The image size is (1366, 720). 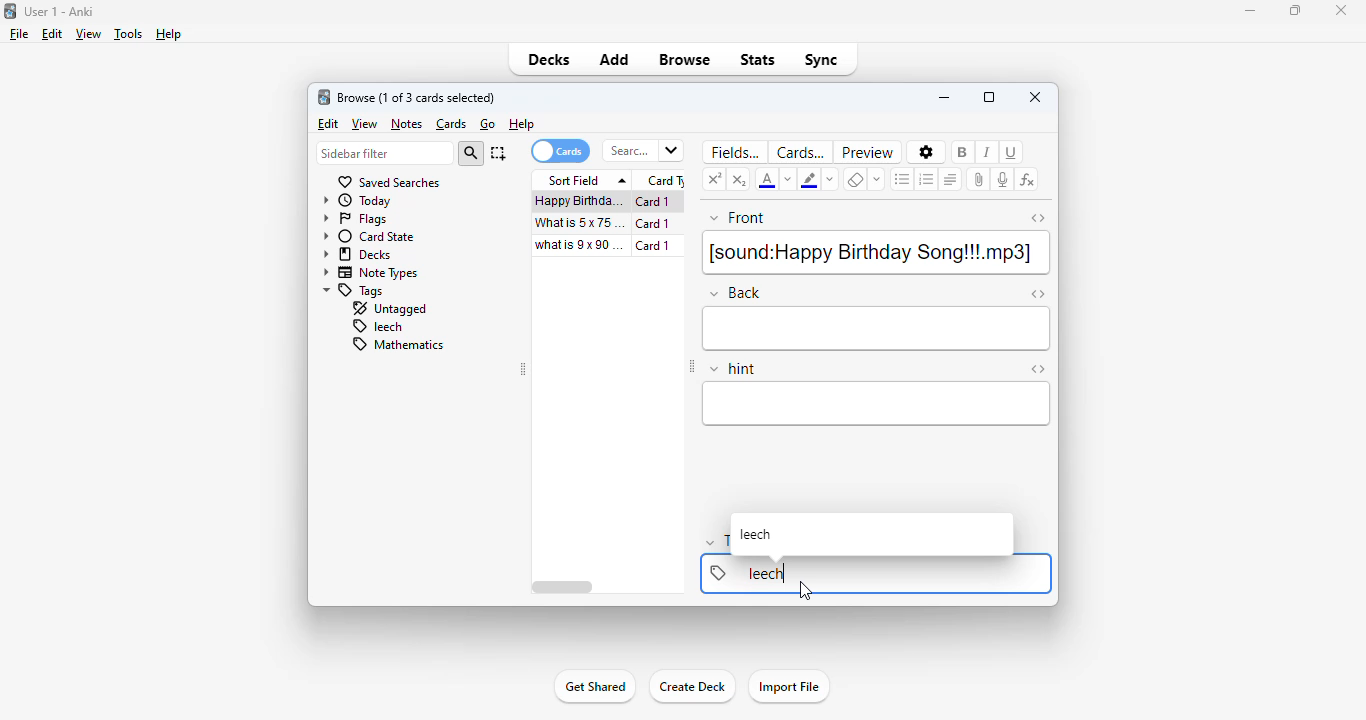 What do you see at coordinates (855, 179) in the screenshot?
I see `remove formatting` at bounding box center [855, 179].